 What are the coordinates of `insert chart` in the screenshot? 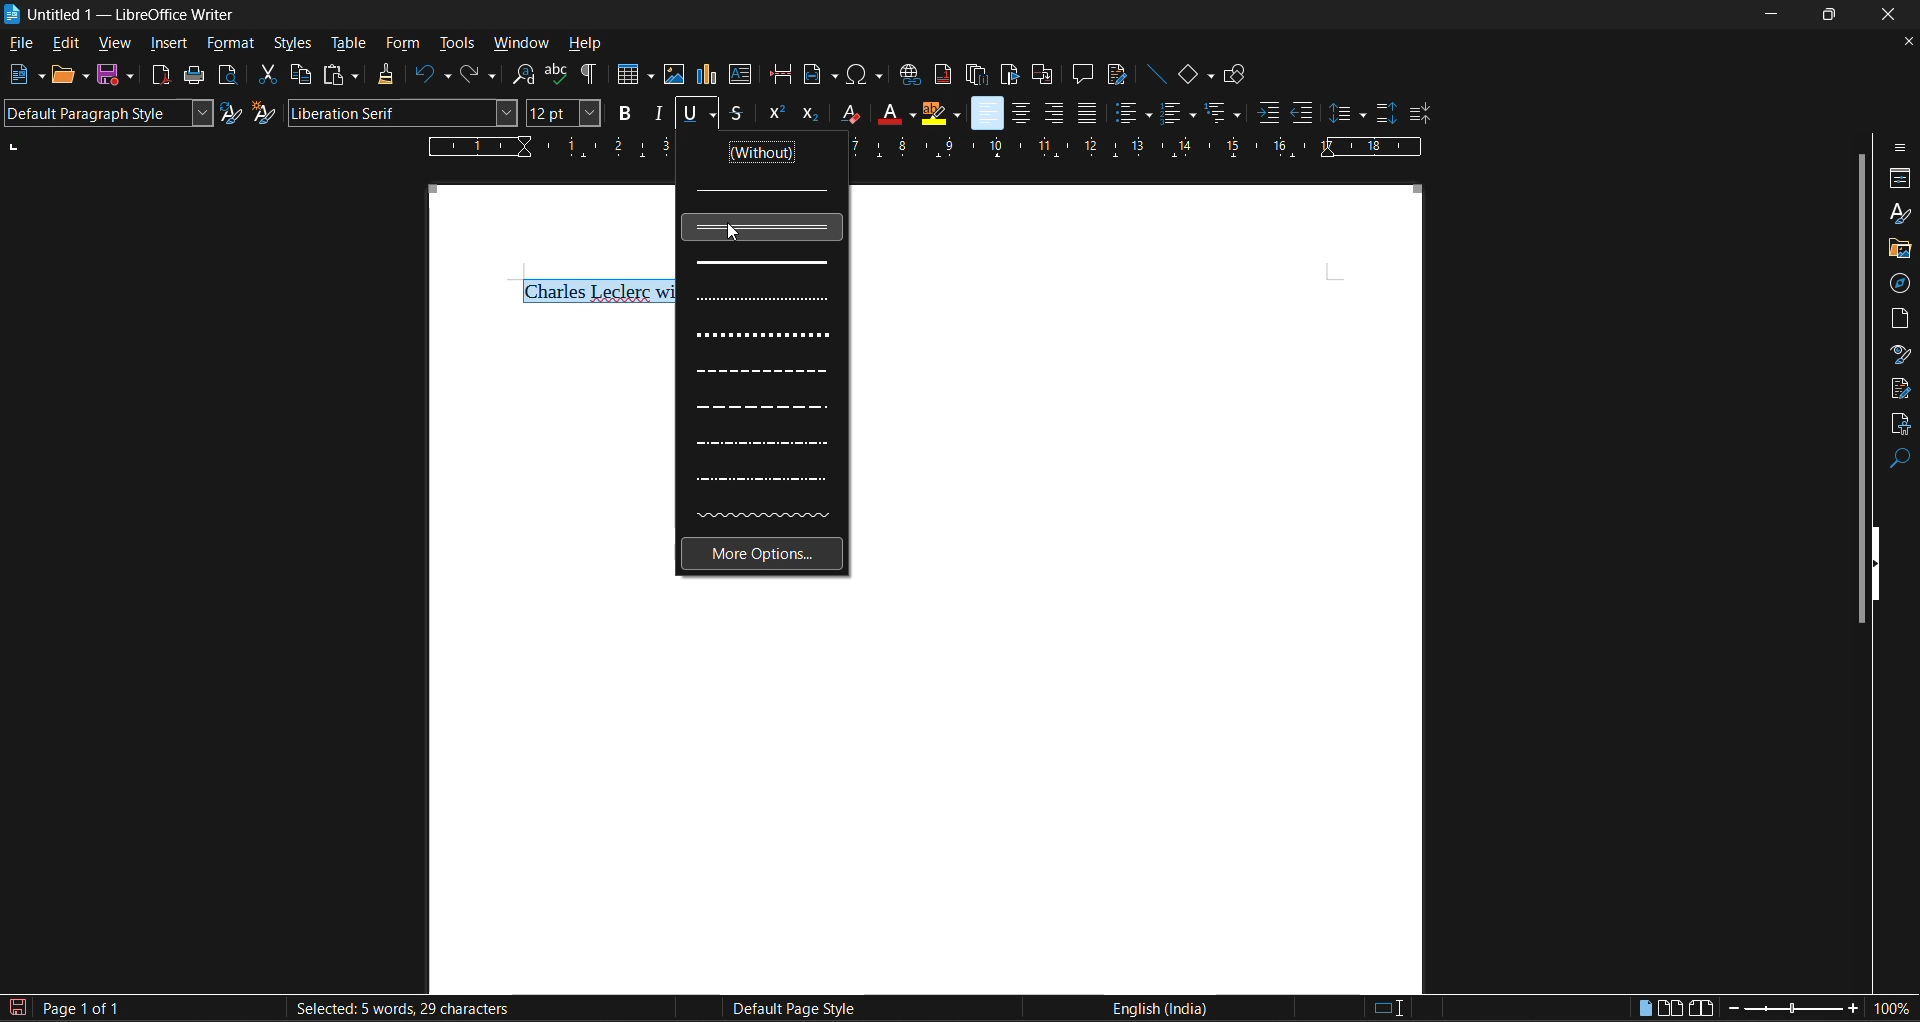 It's located at (706, 75).